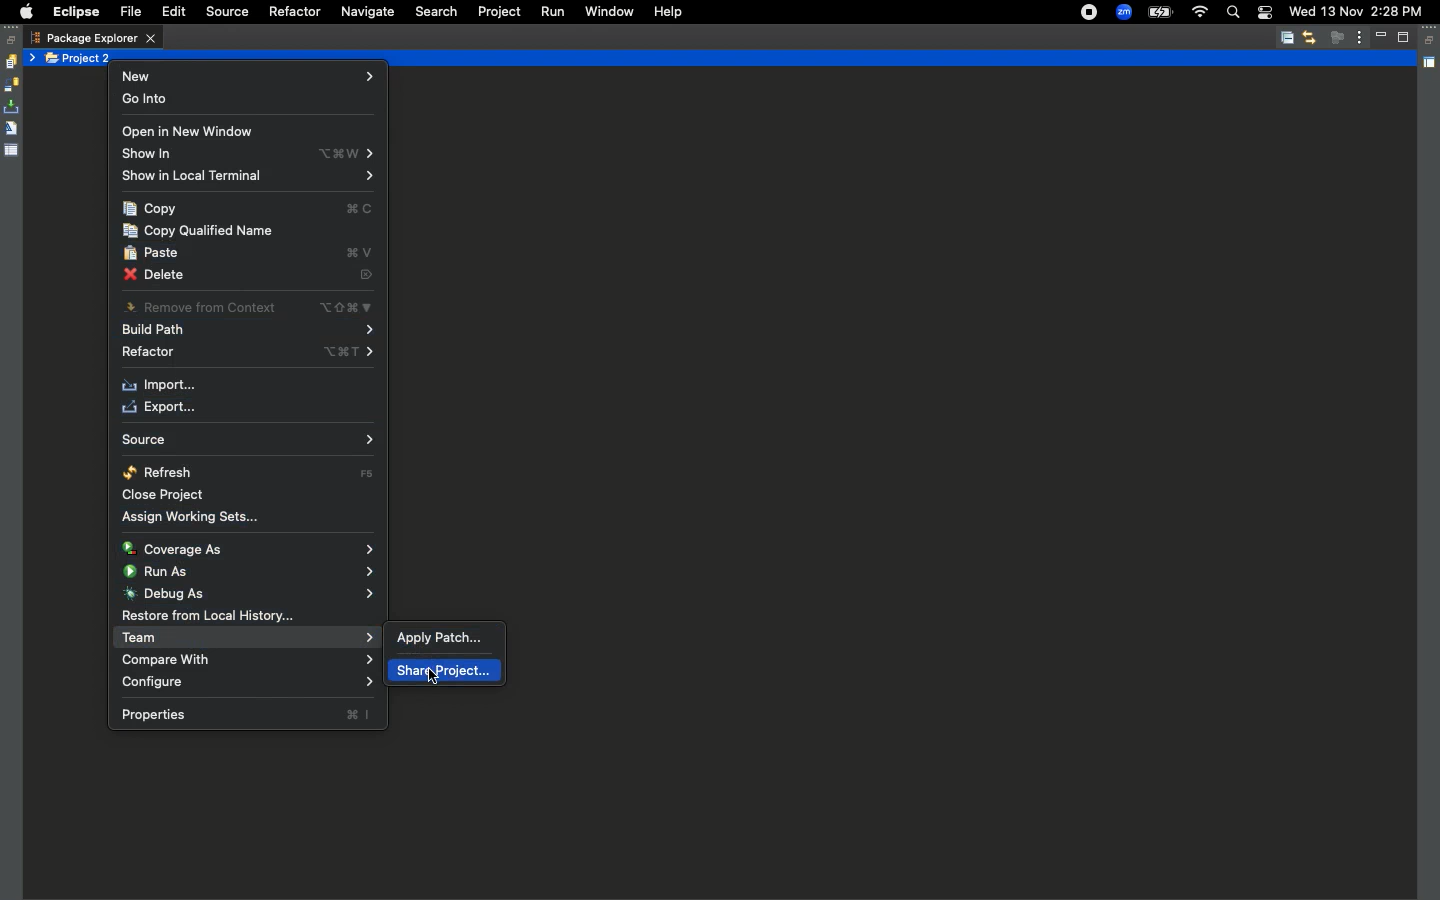  I want to click on Synchronize, so click(11, 85).